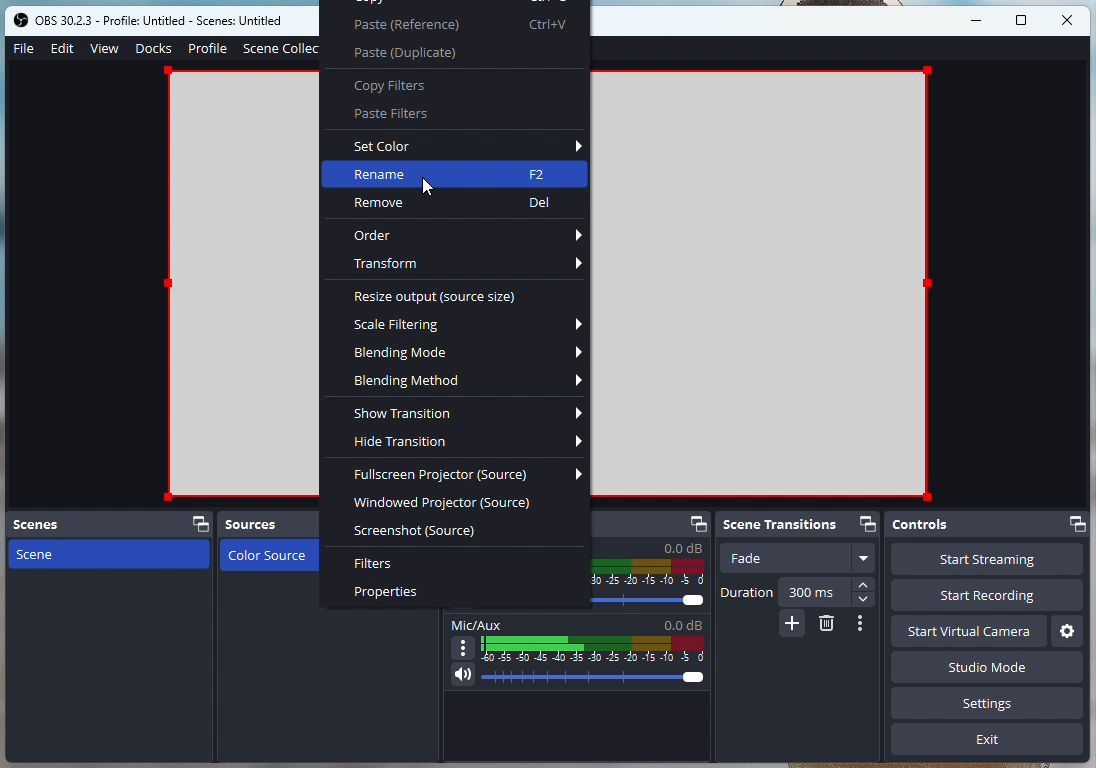 Image resolution: width=1096 pixels, height=768 pixels. What do you see at coordinates (468, 262) in the screenshot?
I see `Transform` at bounding box center [468, 262].